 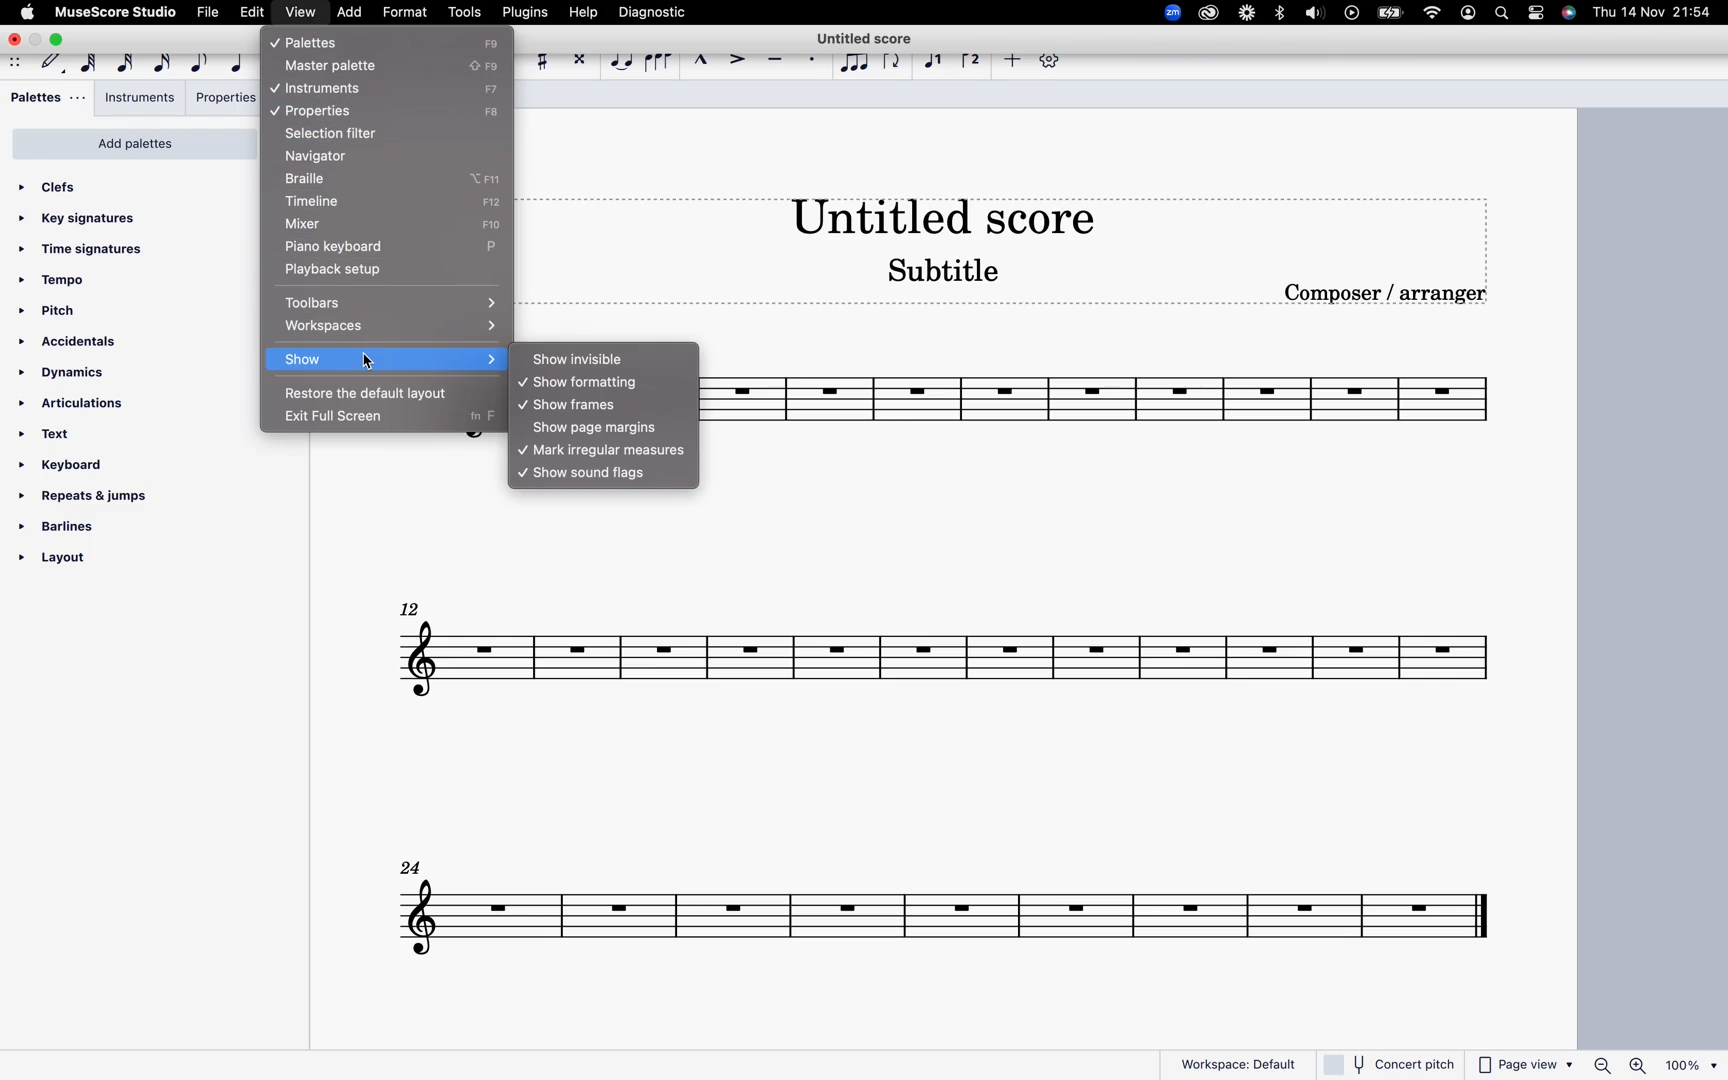 I want to click on show formating, so click(x=599, y=382).